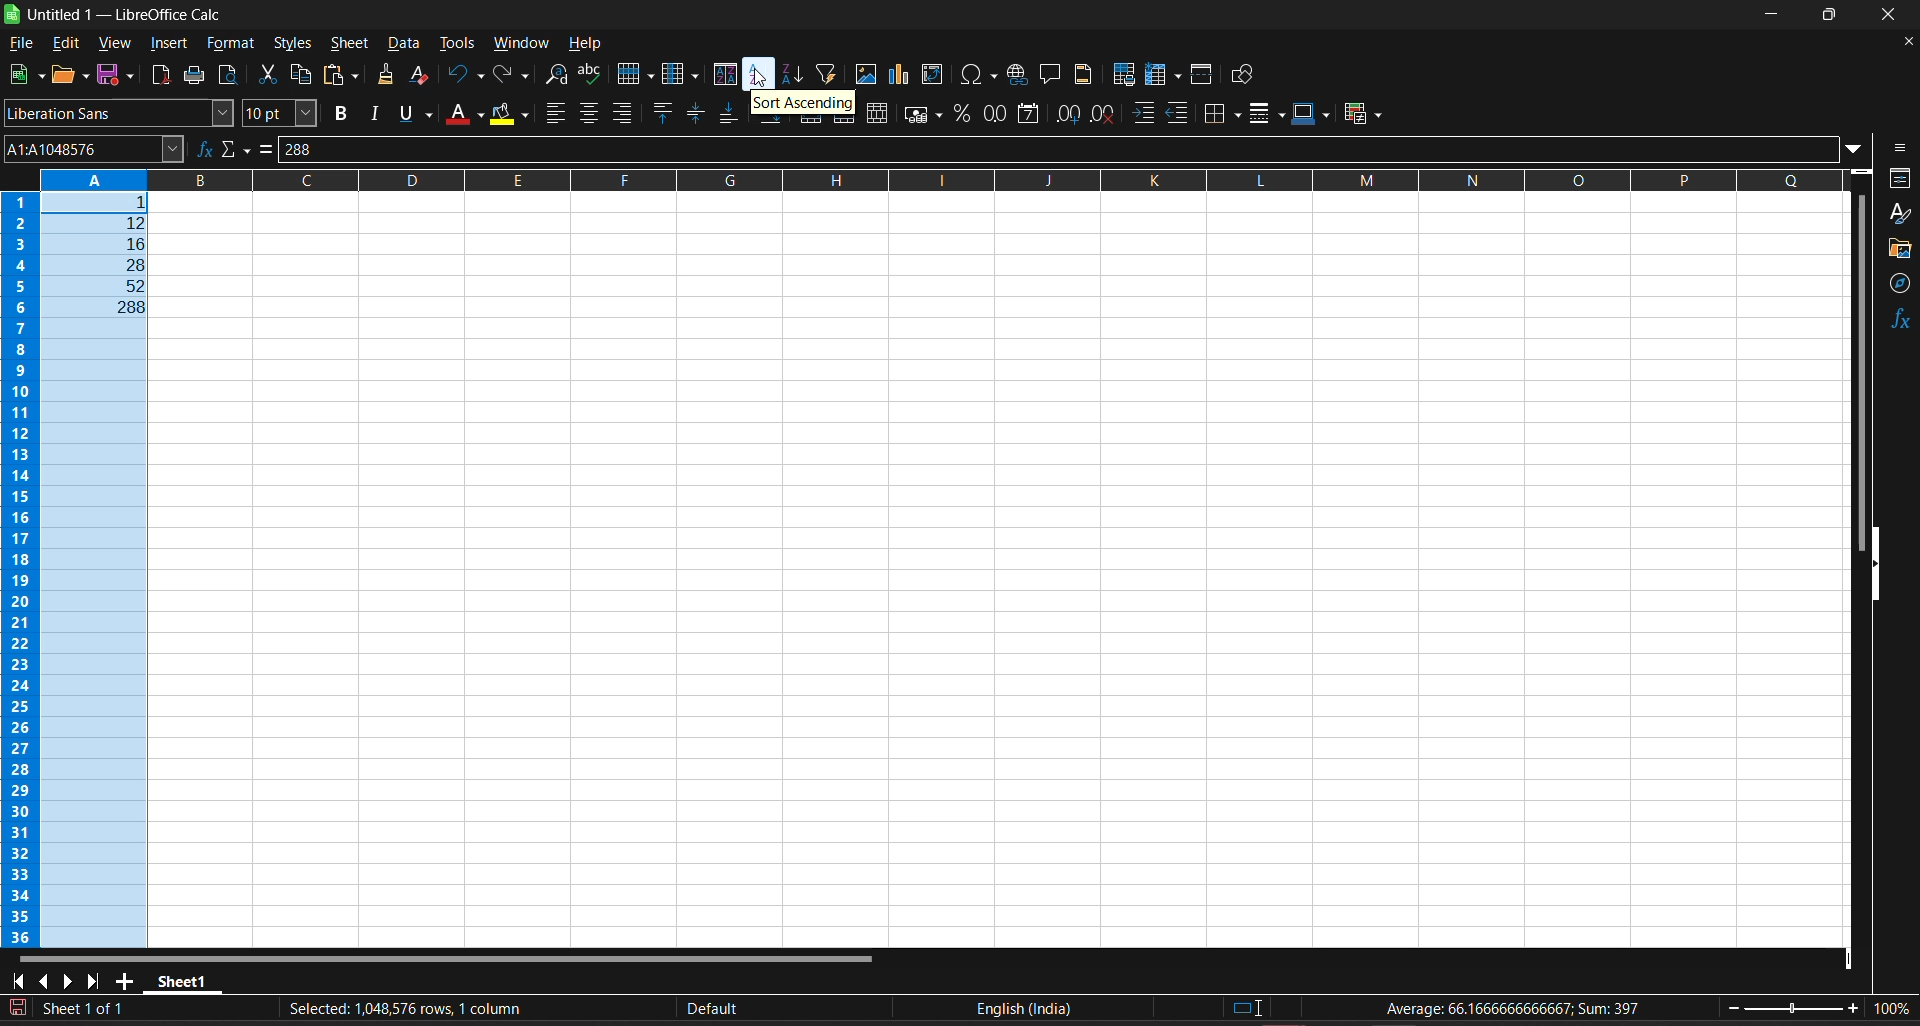 This screenshot has height=1026, width=1920. Describe the element at coordinates (978, 74) in the screenshot. I see `insert special characters` at that location.